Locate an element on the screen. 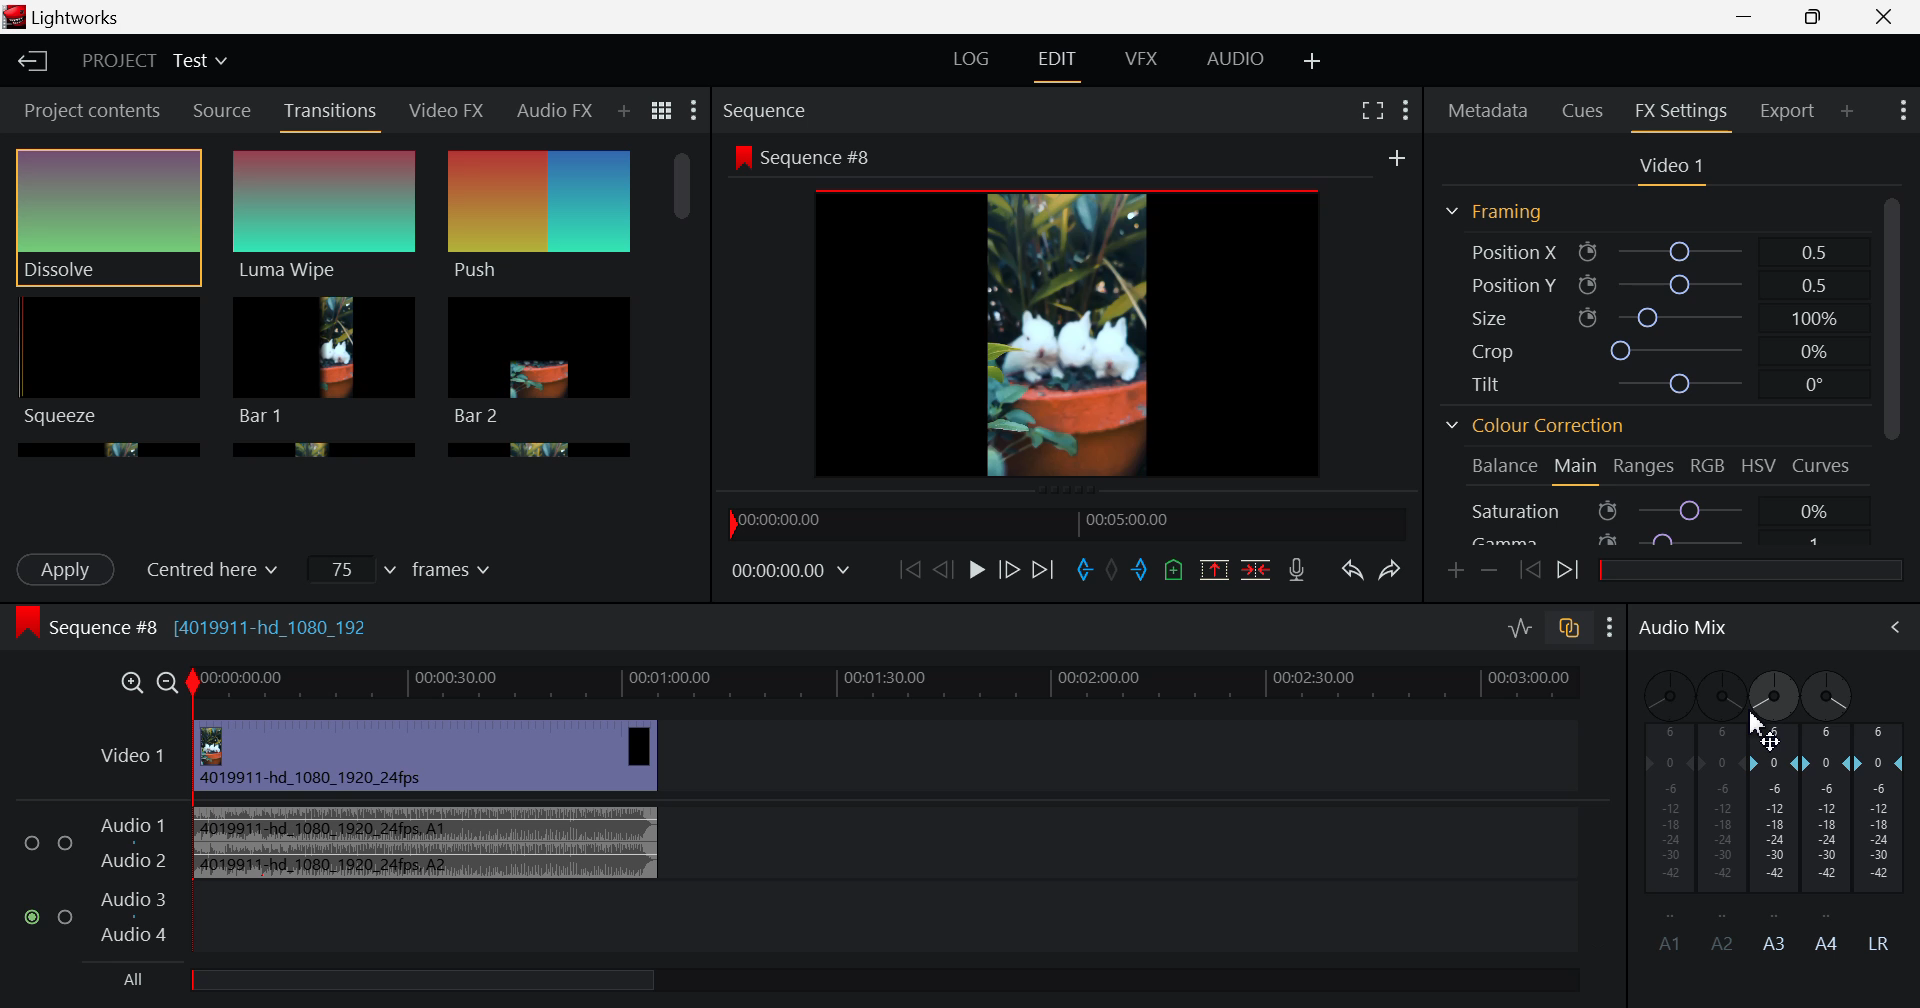  Remove marked section is located at coordinates (1214, 567).